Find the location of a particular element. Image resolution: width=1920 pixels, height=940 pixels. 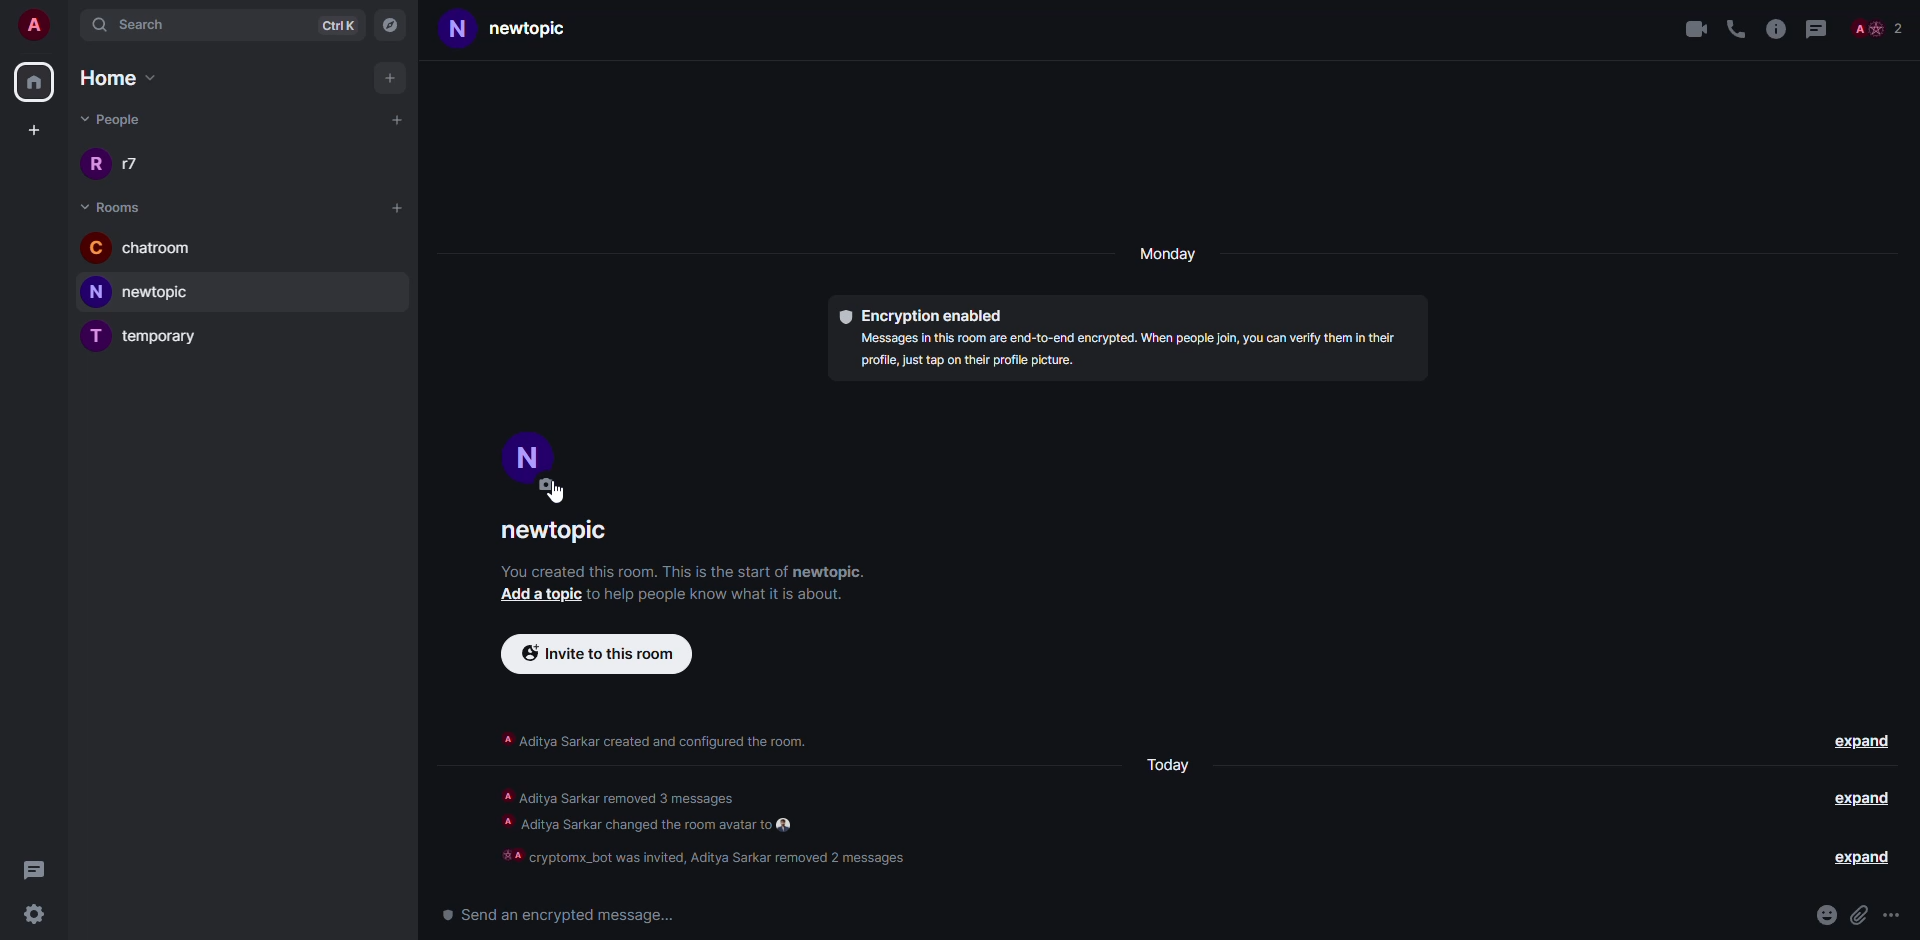

temporary is located at coordinates (150, 337).